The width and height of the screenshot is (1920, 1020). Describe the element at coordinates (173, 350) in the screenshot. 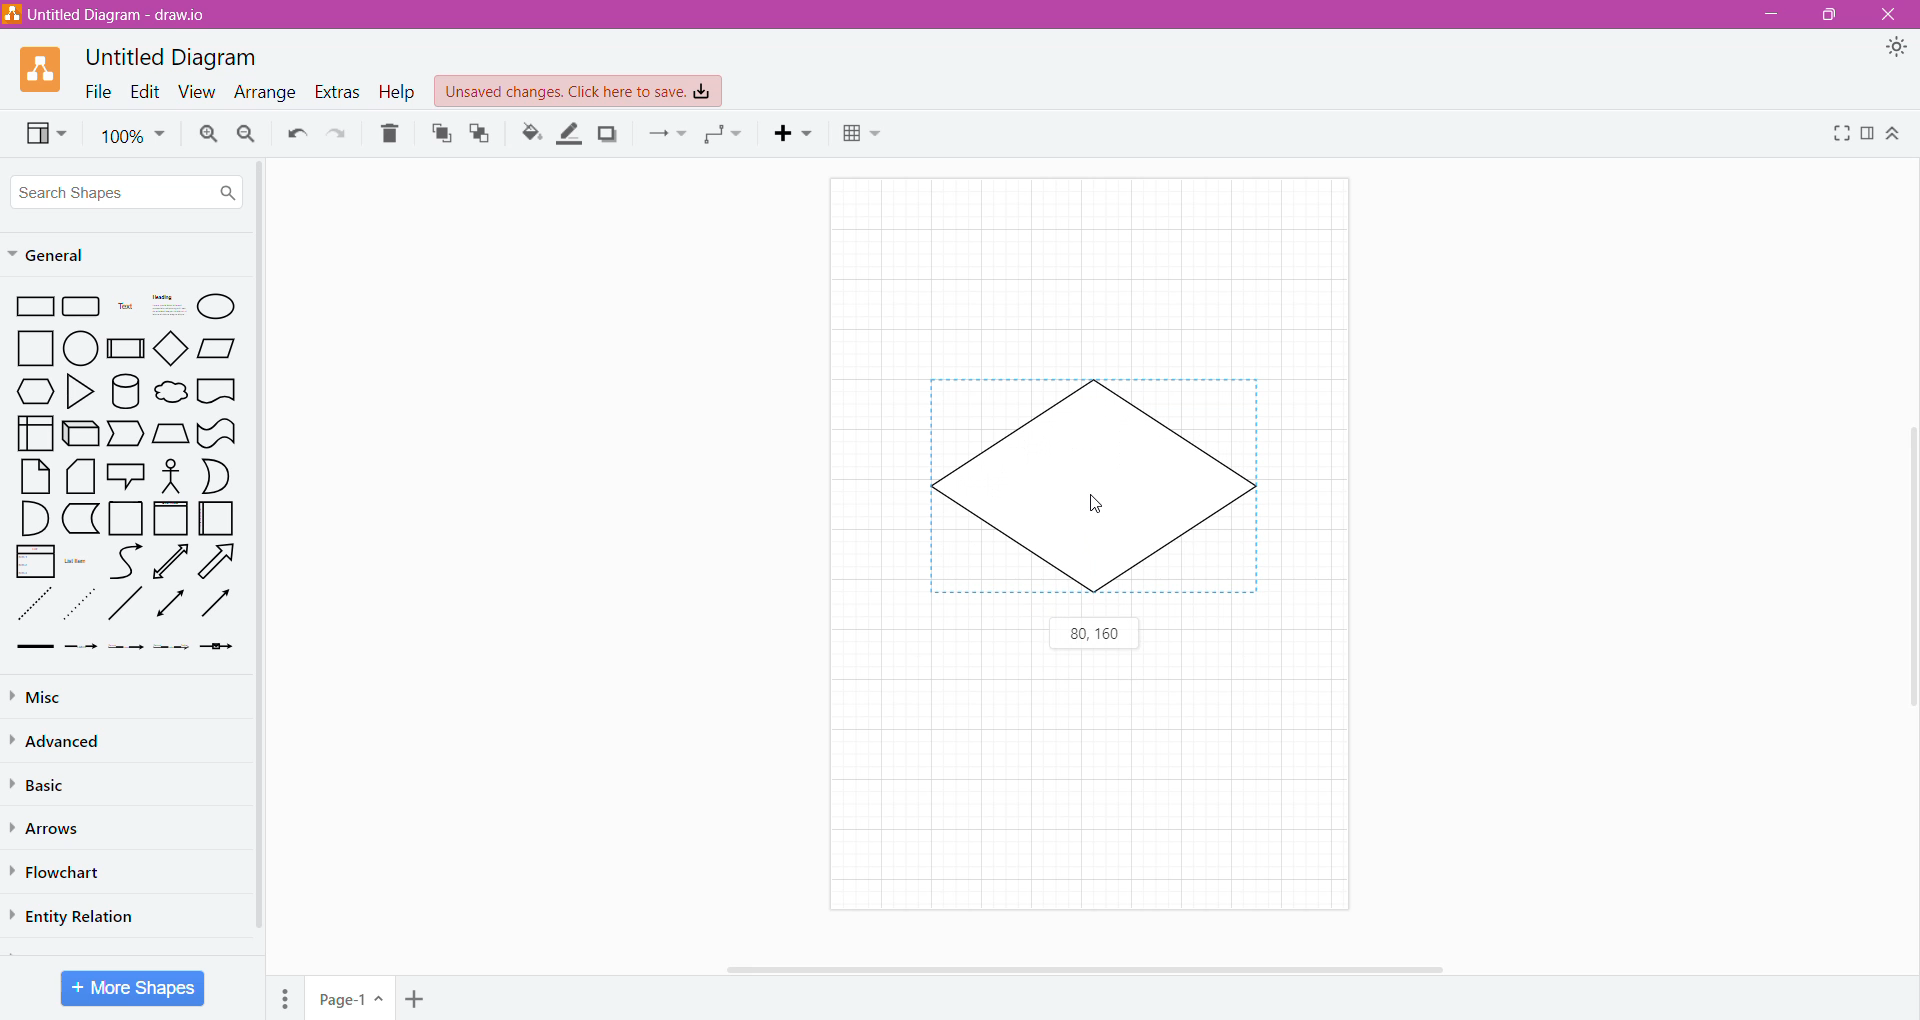

I see `Diamond` at that location.